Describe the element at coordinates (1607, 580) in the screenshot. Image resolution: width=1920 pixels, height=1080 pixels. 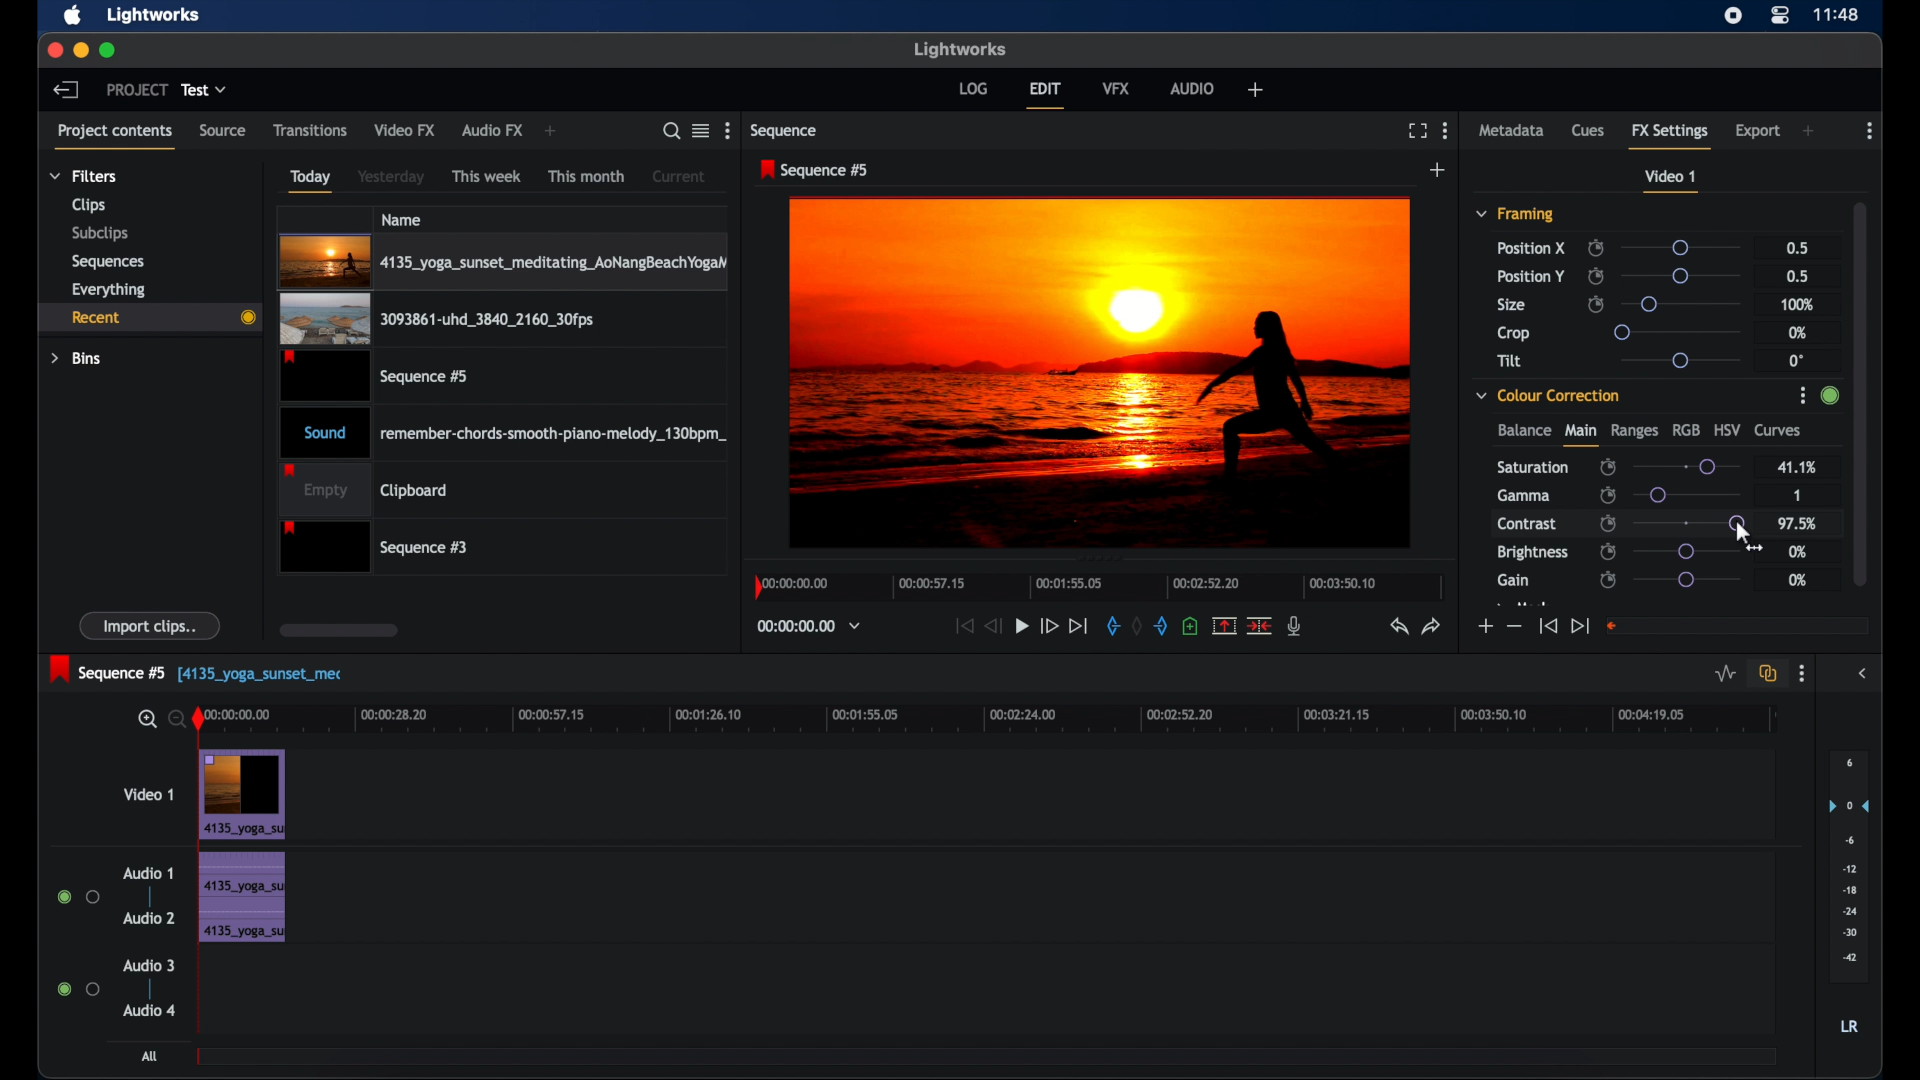
I see `enable/disable keyframes` at that location.